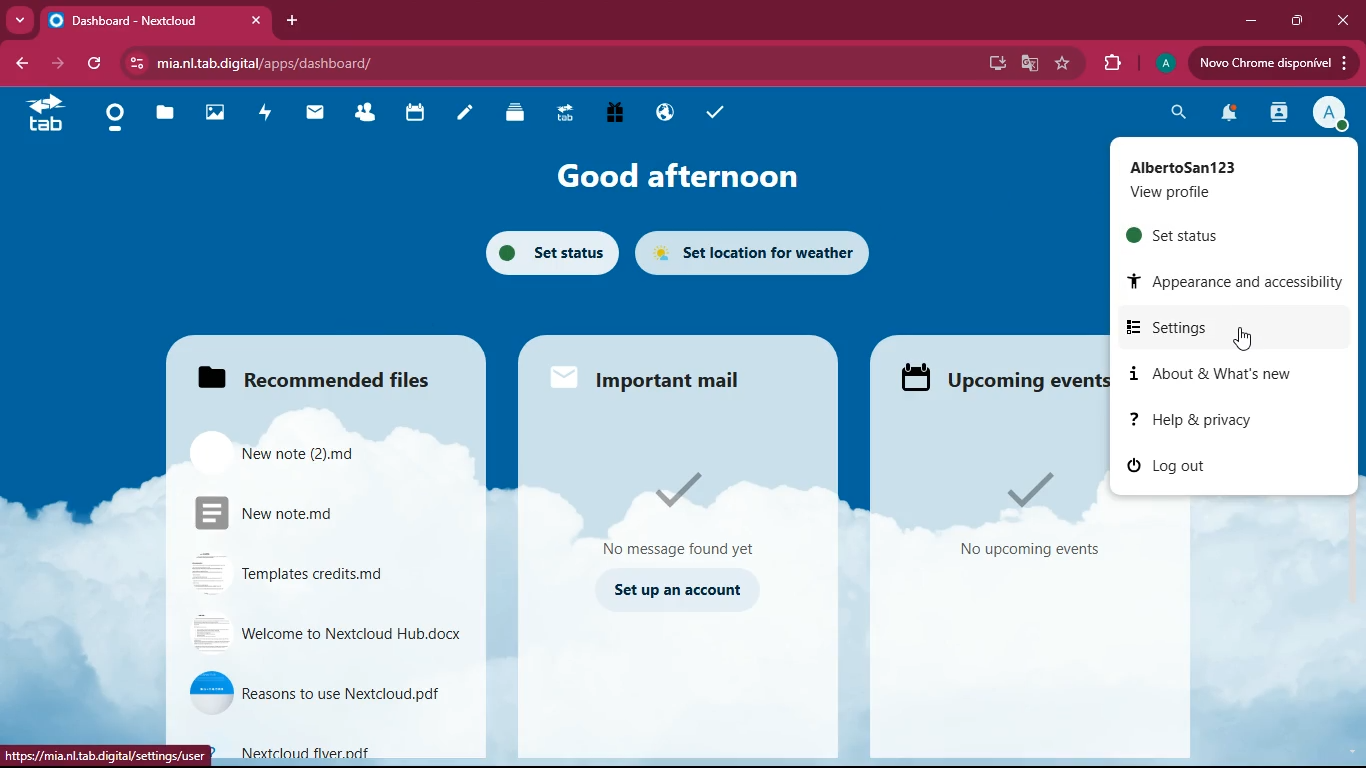 This screenshot has height=768, width=1366. What do you see at coordinates (20, 65) in the screenshot?
I see `back` at bounding box center [20, 65].